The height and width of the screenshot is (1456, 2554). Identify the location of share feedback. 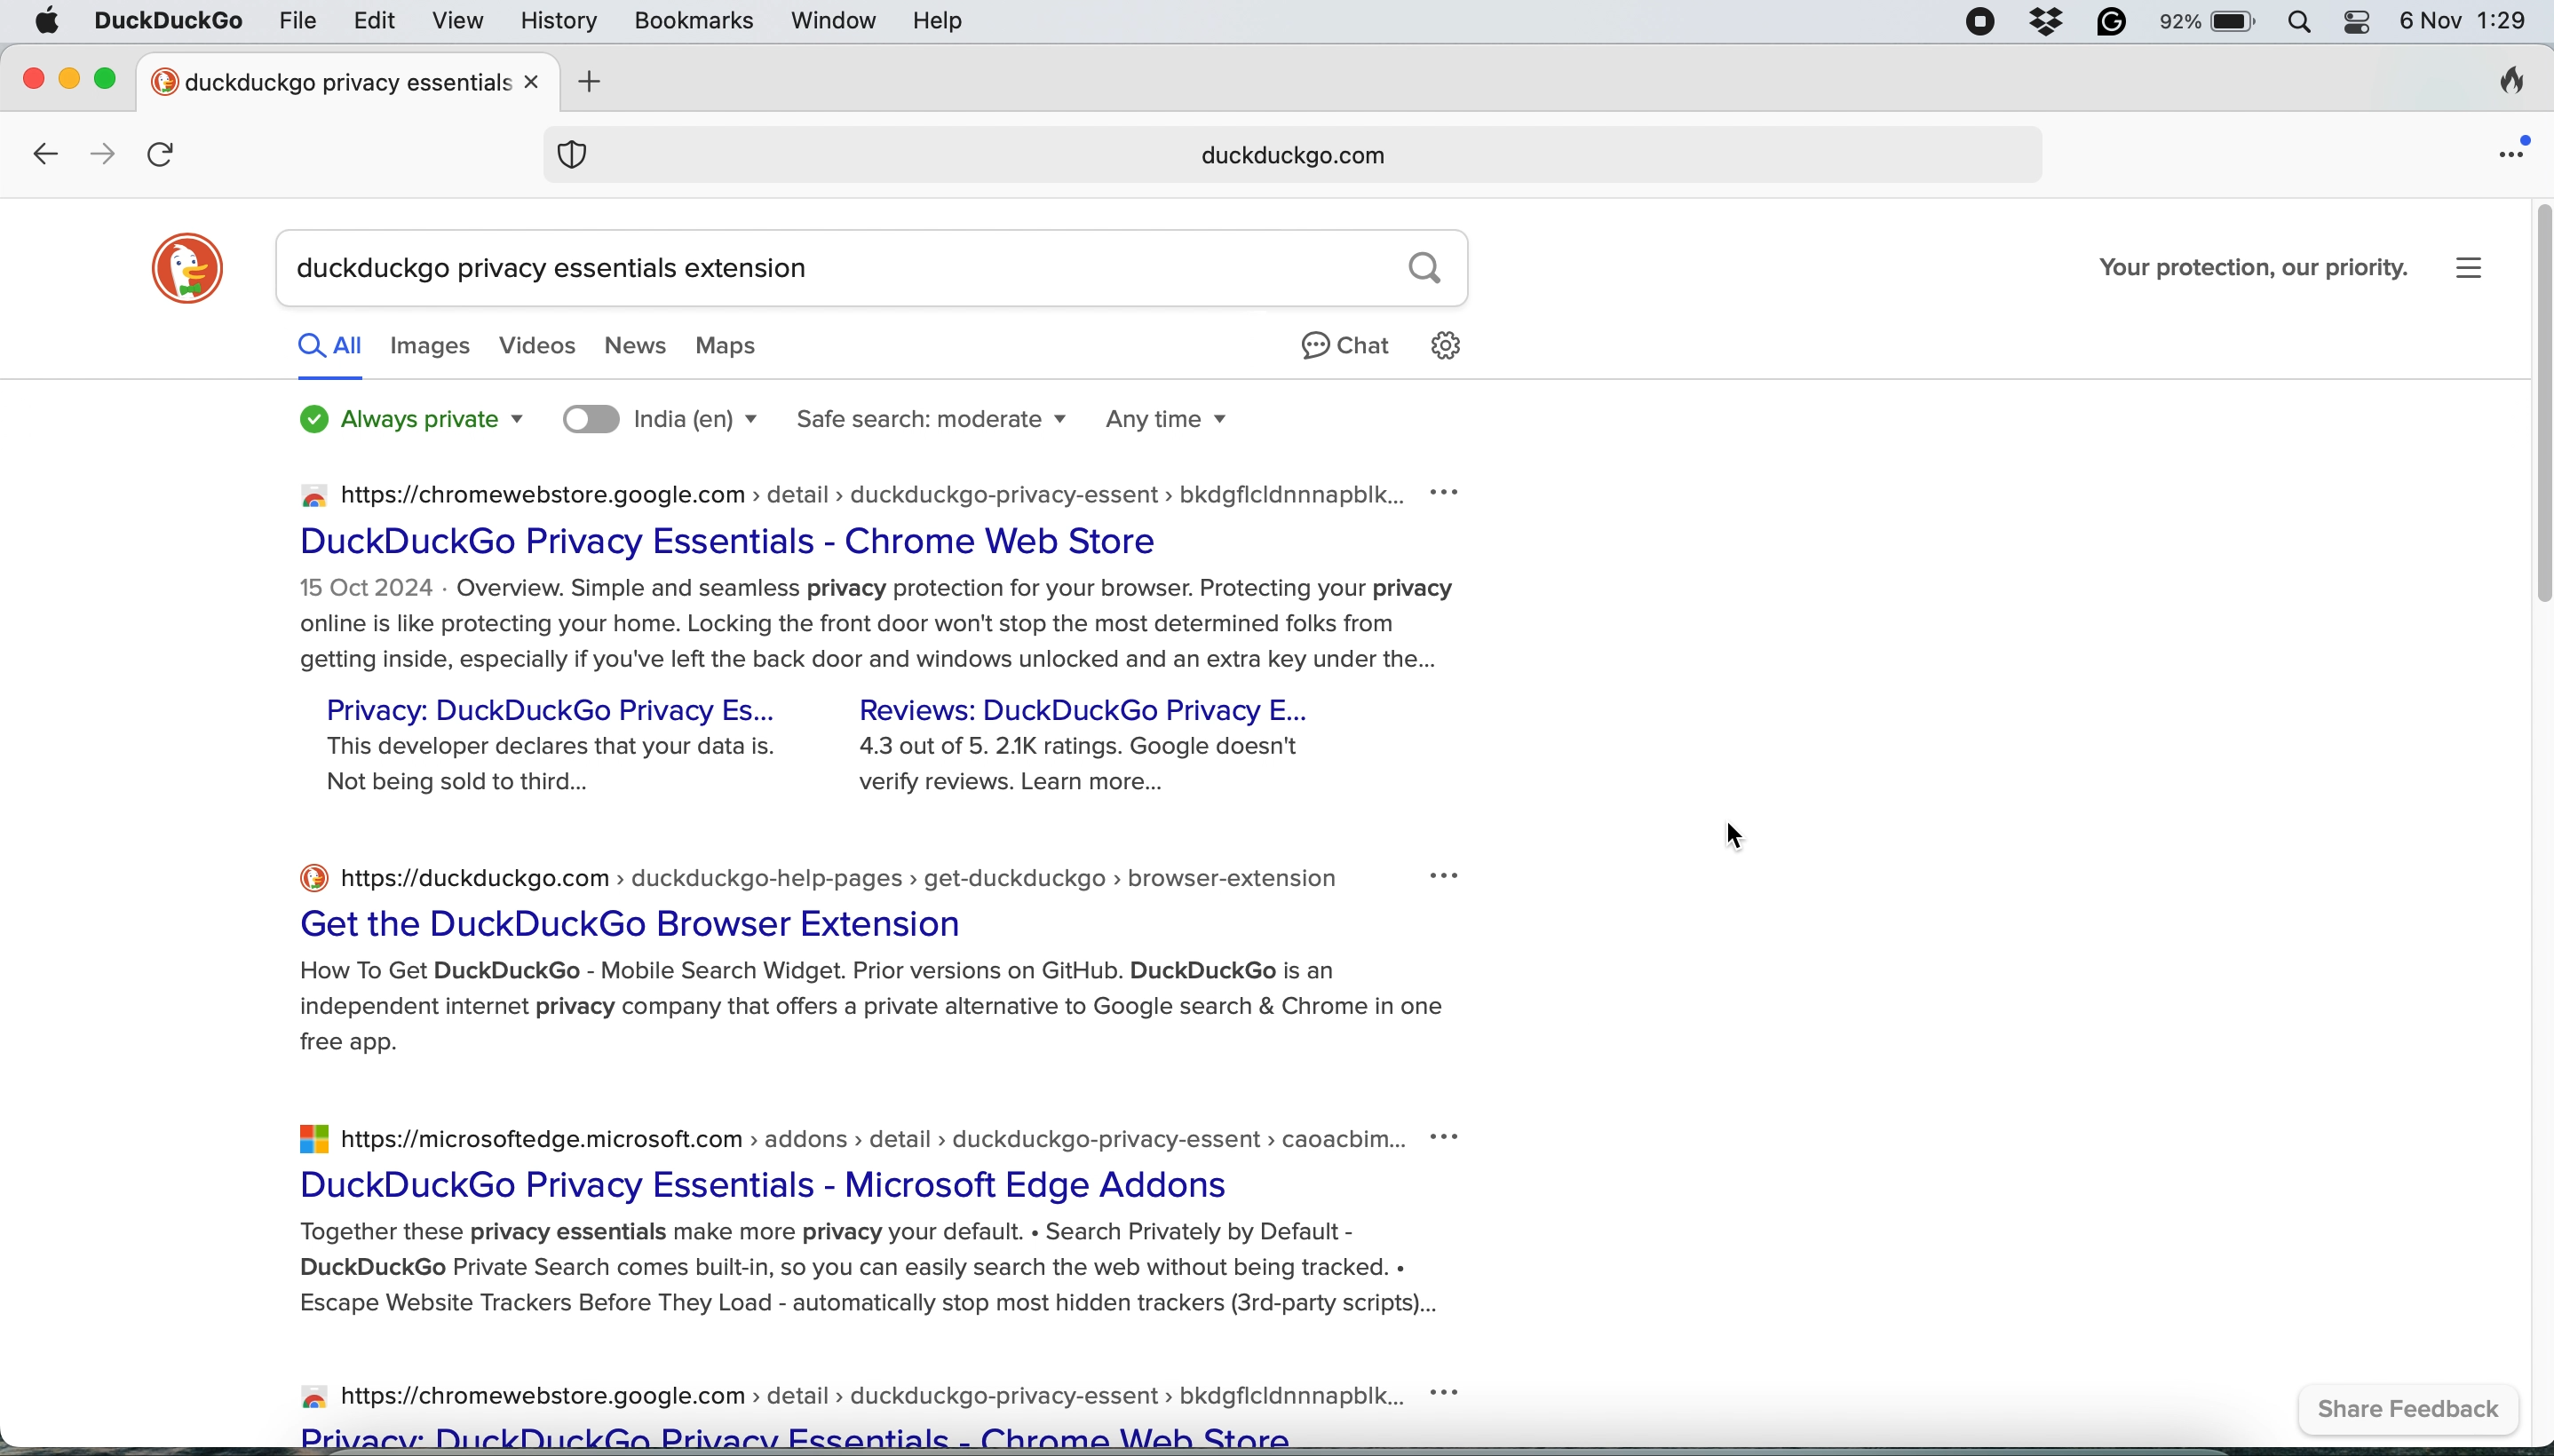
(2400, 1410).